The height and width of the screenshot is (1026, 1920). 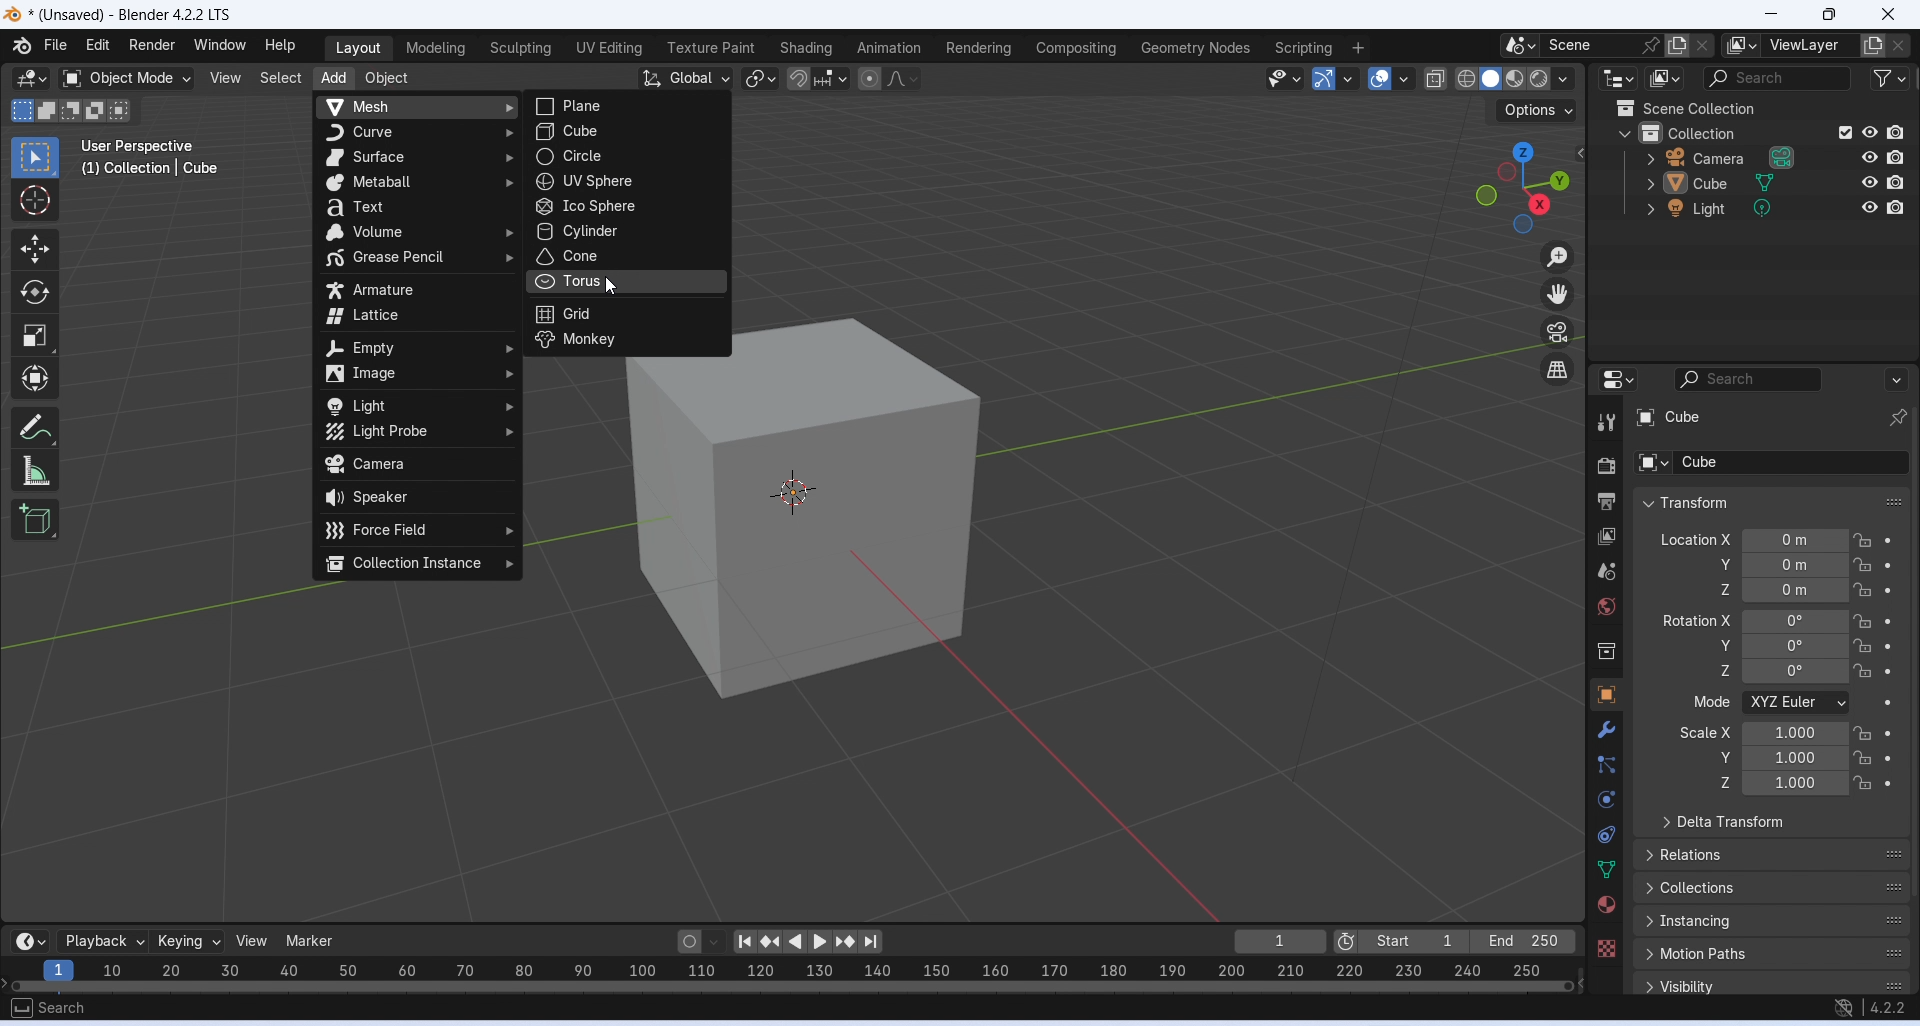 I want to click on Selectability and visibility, so click(x=1284, y=76).